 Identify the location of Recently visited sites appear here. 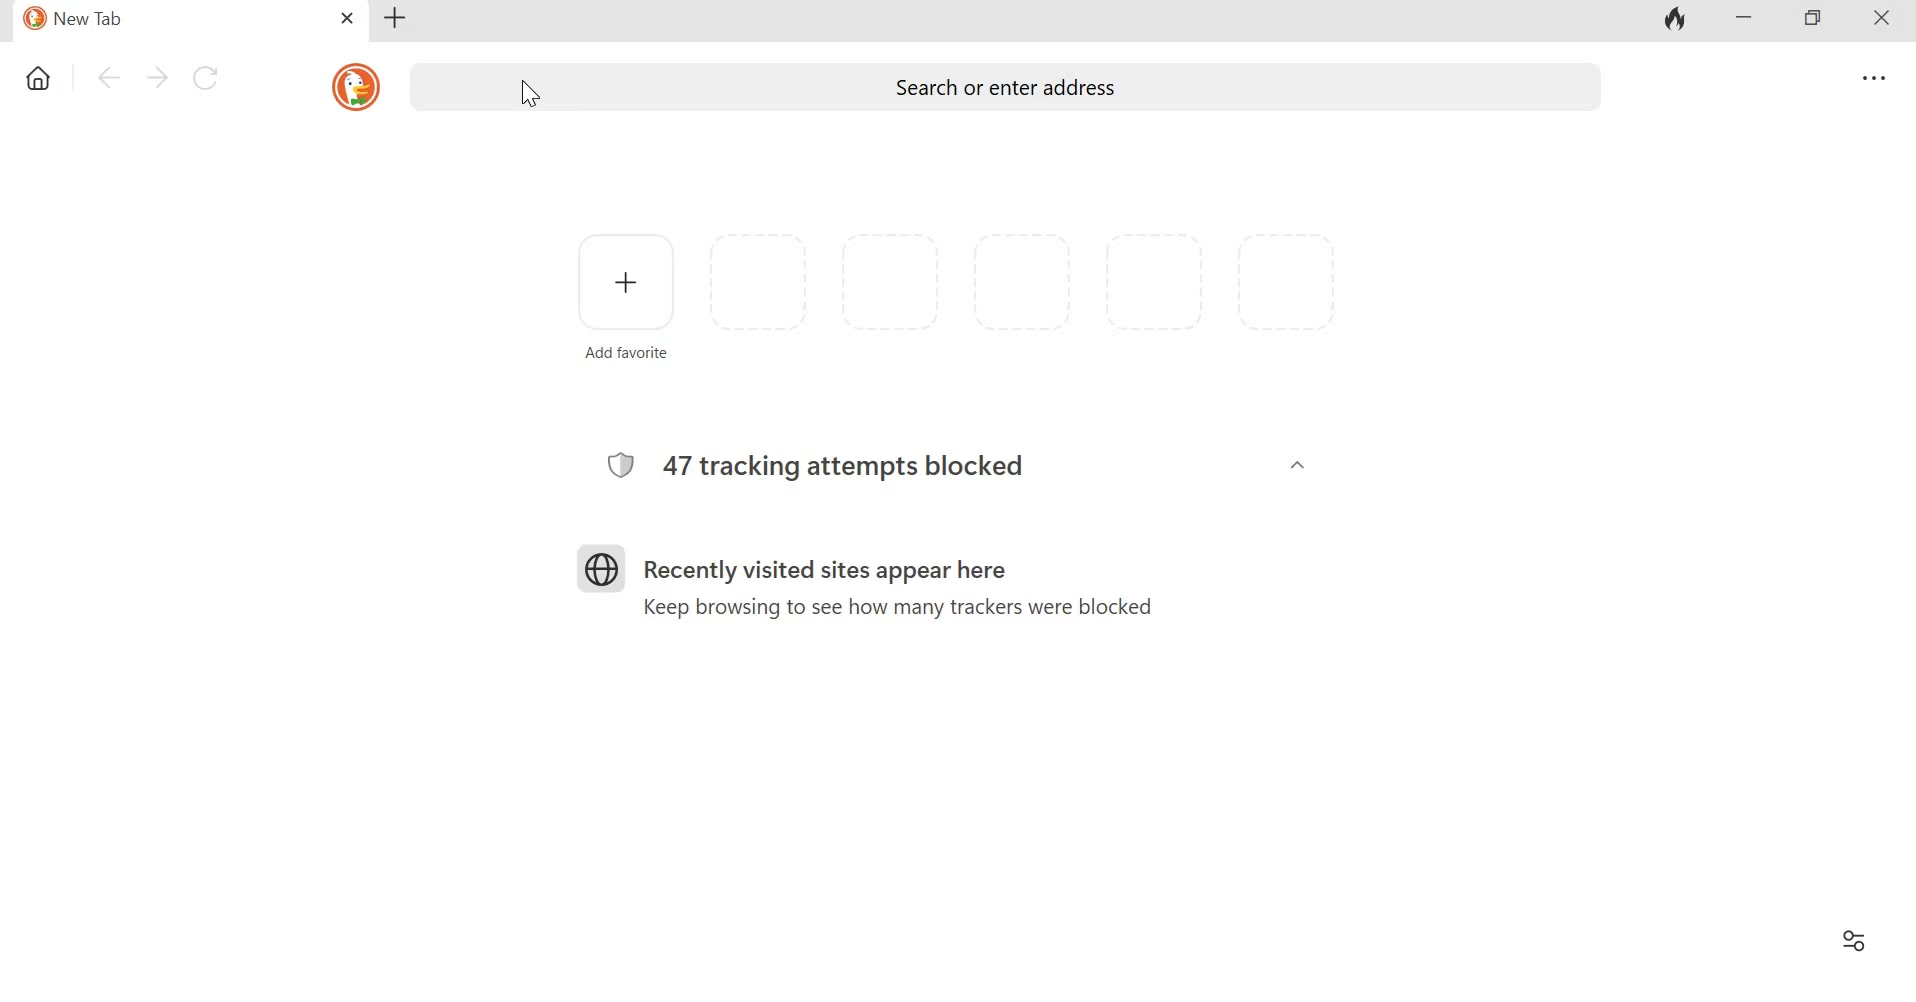
(825, 571).